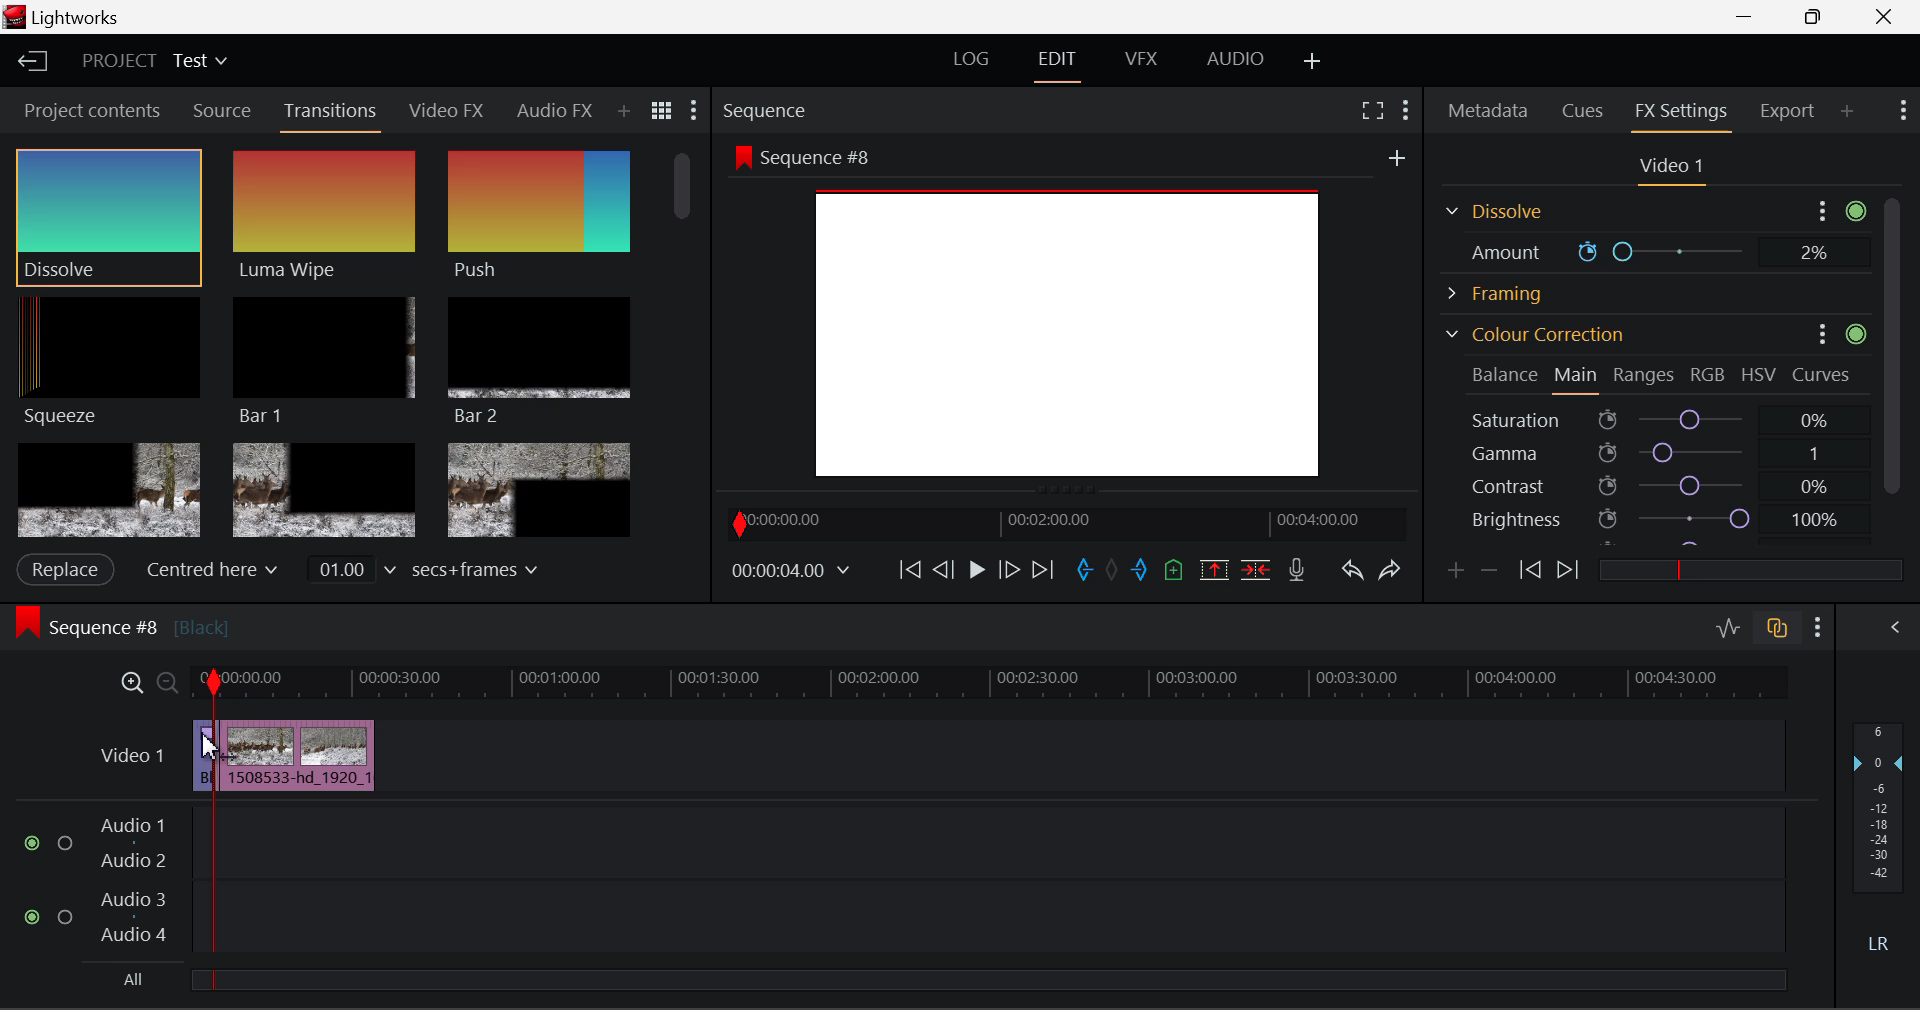  What do you see at coordinates (1533, 334) in the screenshot?
I see `Colour correction` at bounding box center [1533, 334].